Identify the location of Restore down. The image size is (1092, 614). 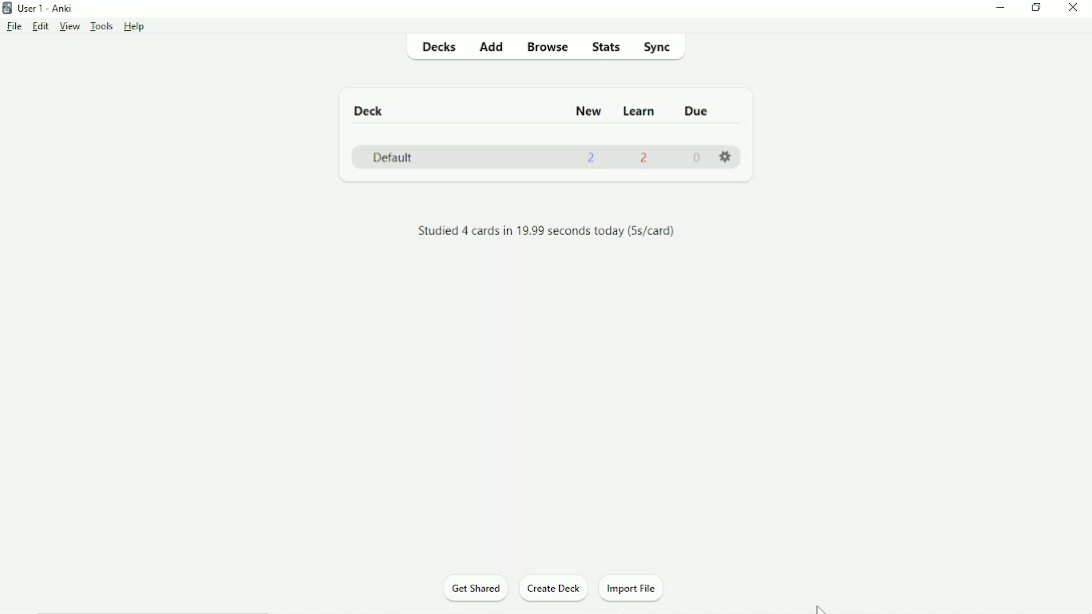
(1037, 8).